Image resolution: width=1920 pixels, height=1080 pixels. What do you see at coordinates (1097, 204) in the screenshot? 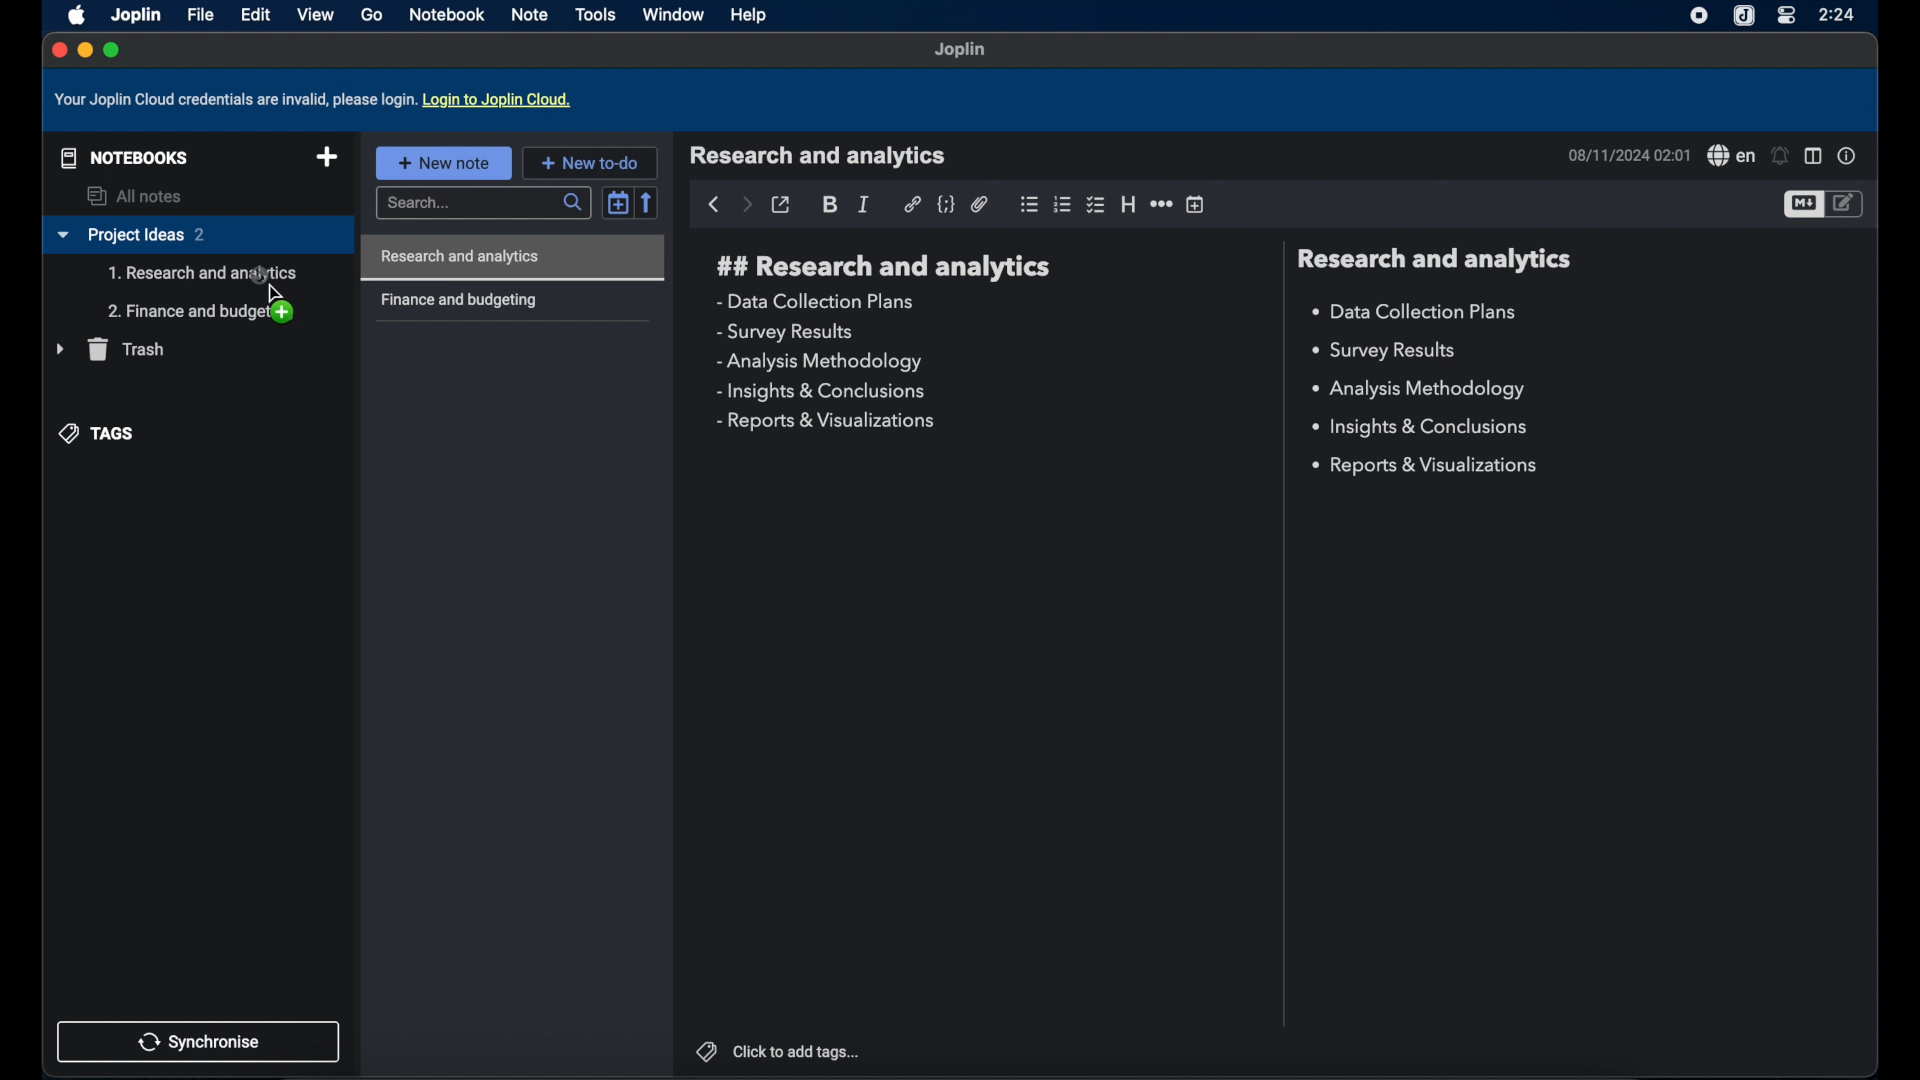
I see `checkbox` at bounding box center [1097, 204].